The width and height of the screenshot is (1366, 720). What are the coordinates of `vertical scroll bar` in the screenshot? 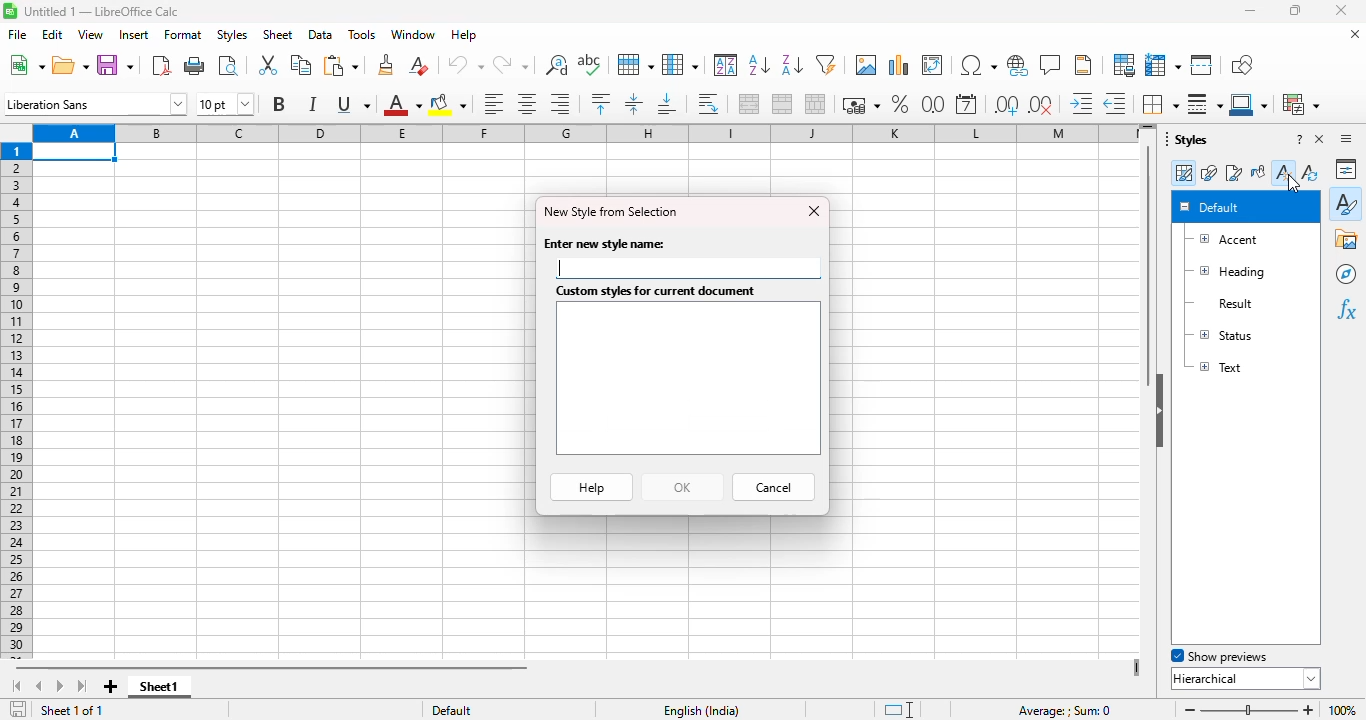 It's located at (1149, 266).